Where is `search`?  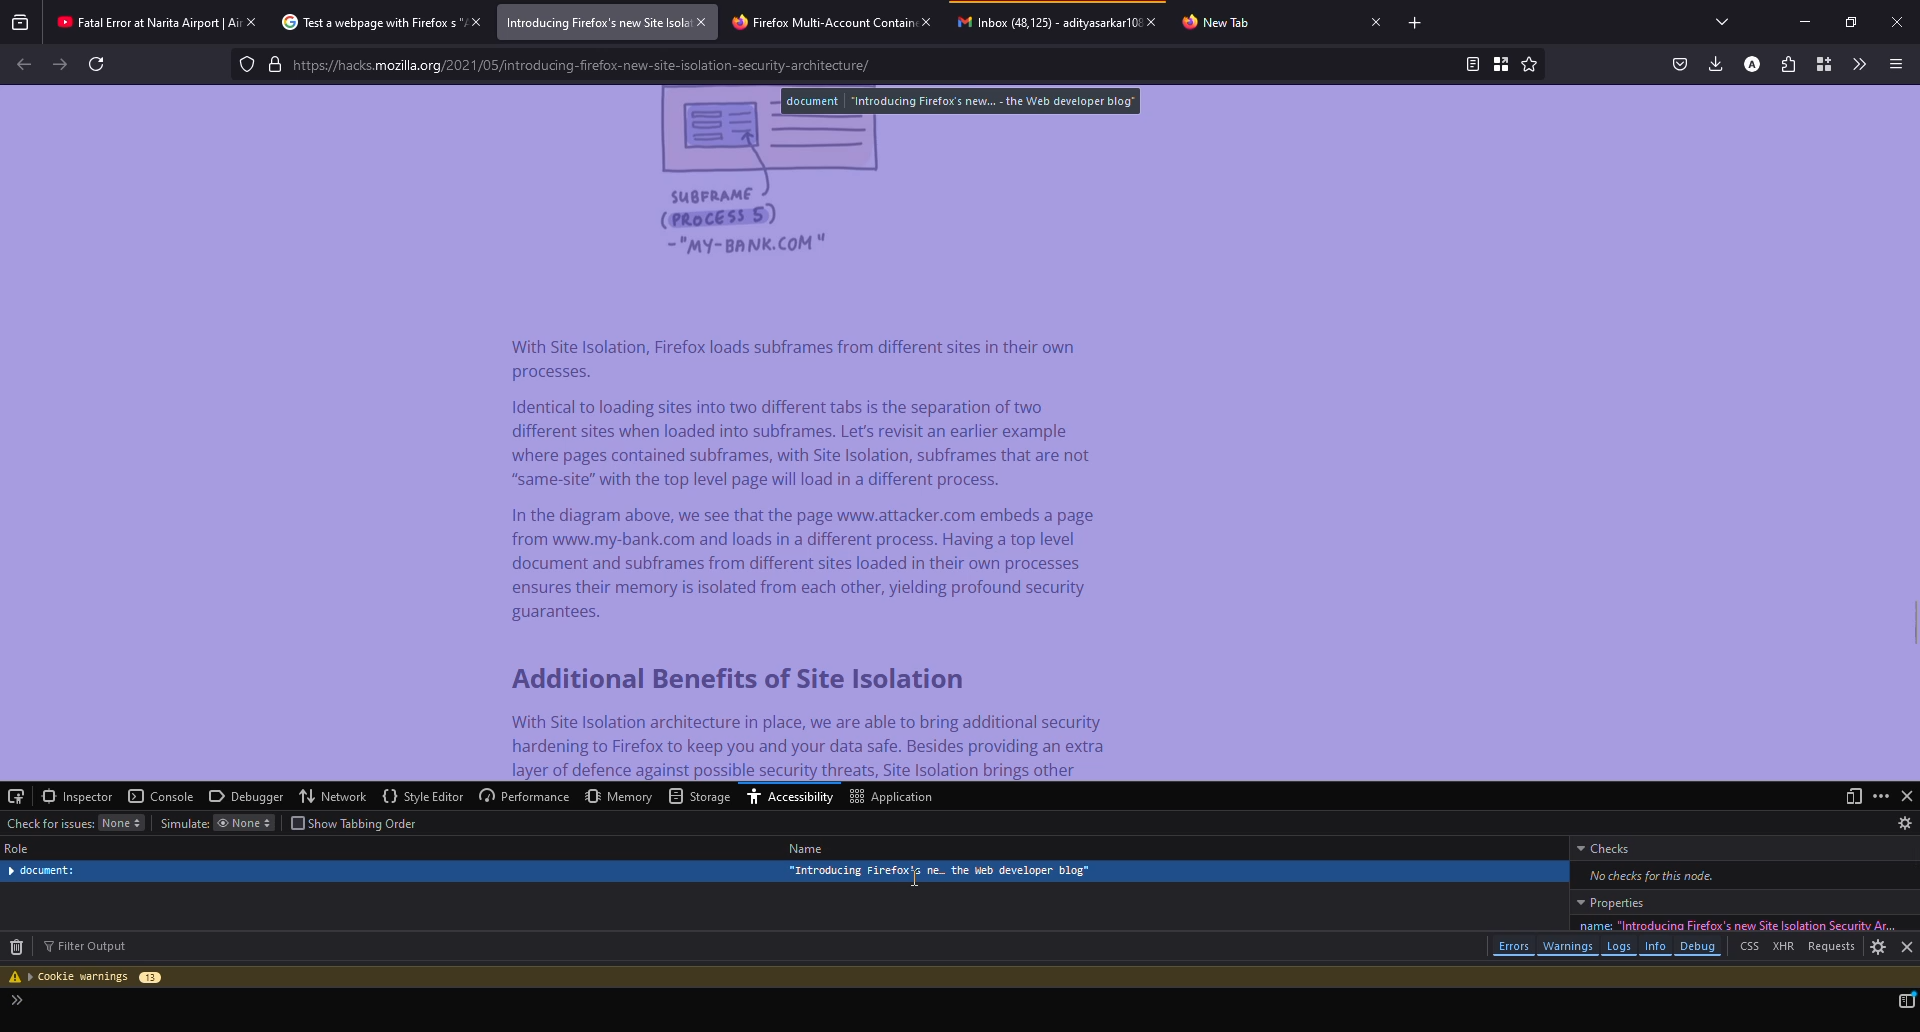 search is located at coordinates (872, 66).